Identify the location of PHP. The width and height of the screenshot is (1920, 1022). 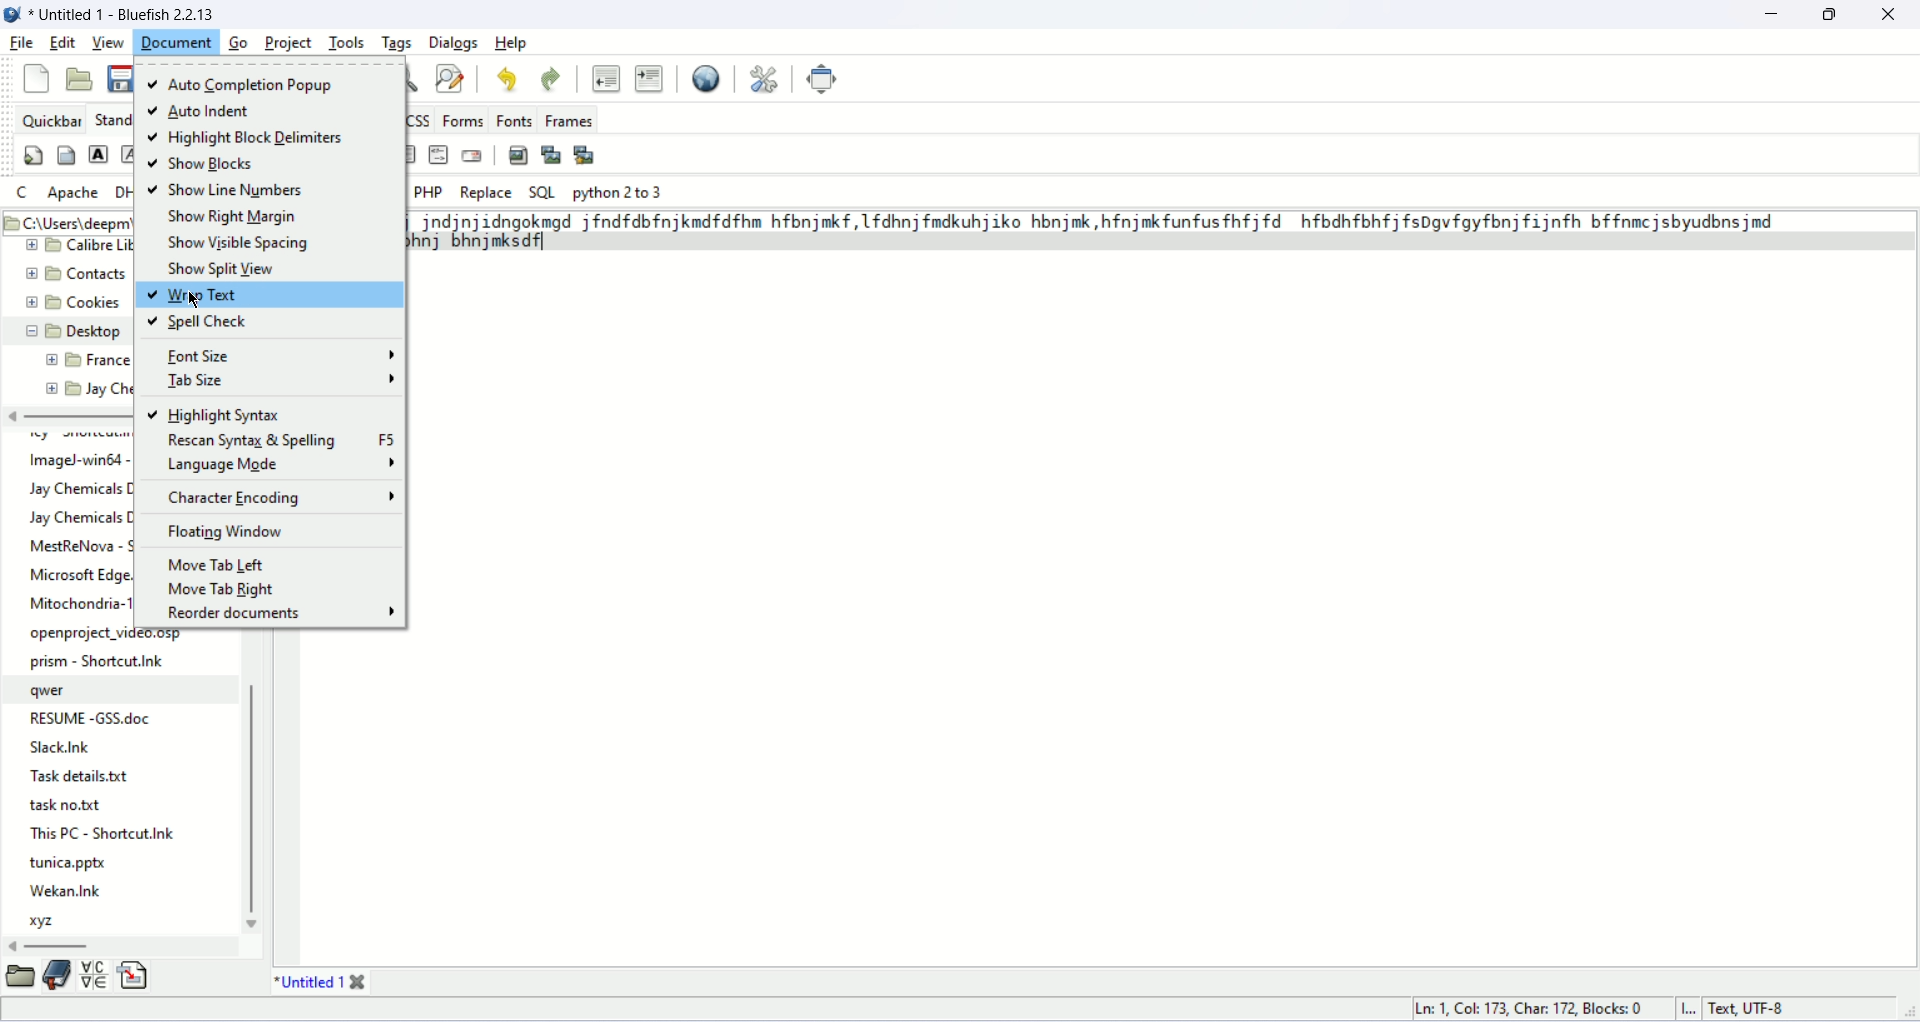
(427, 191).